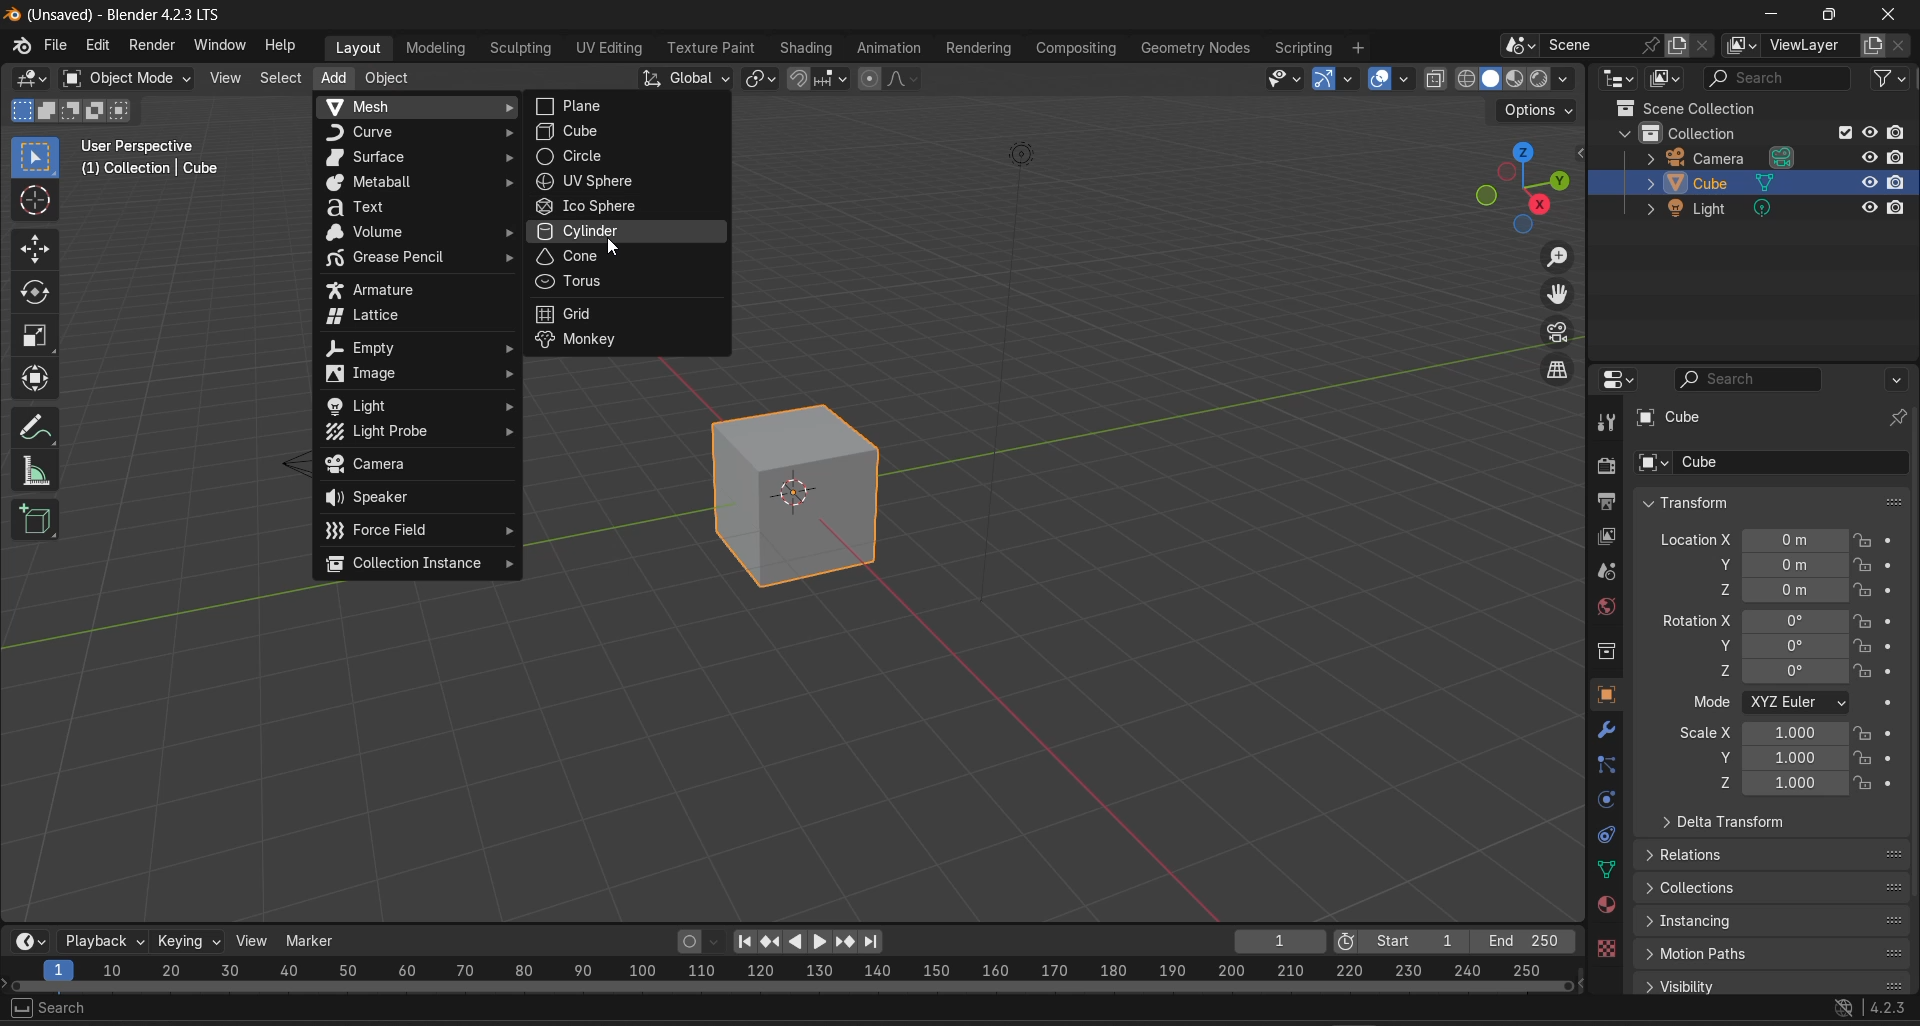  I want to click on meatball, so click(420, 182).